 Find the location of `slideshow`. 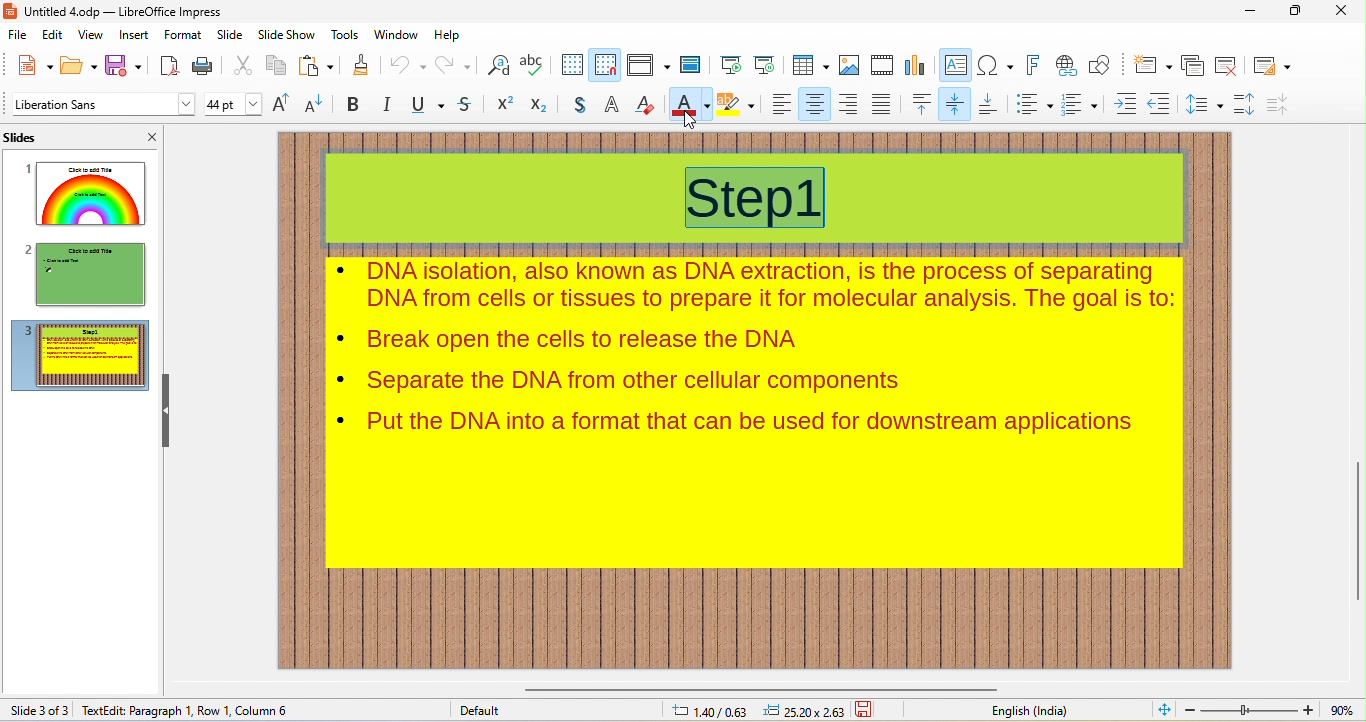

slideshow is located at coordinates (287, 35).